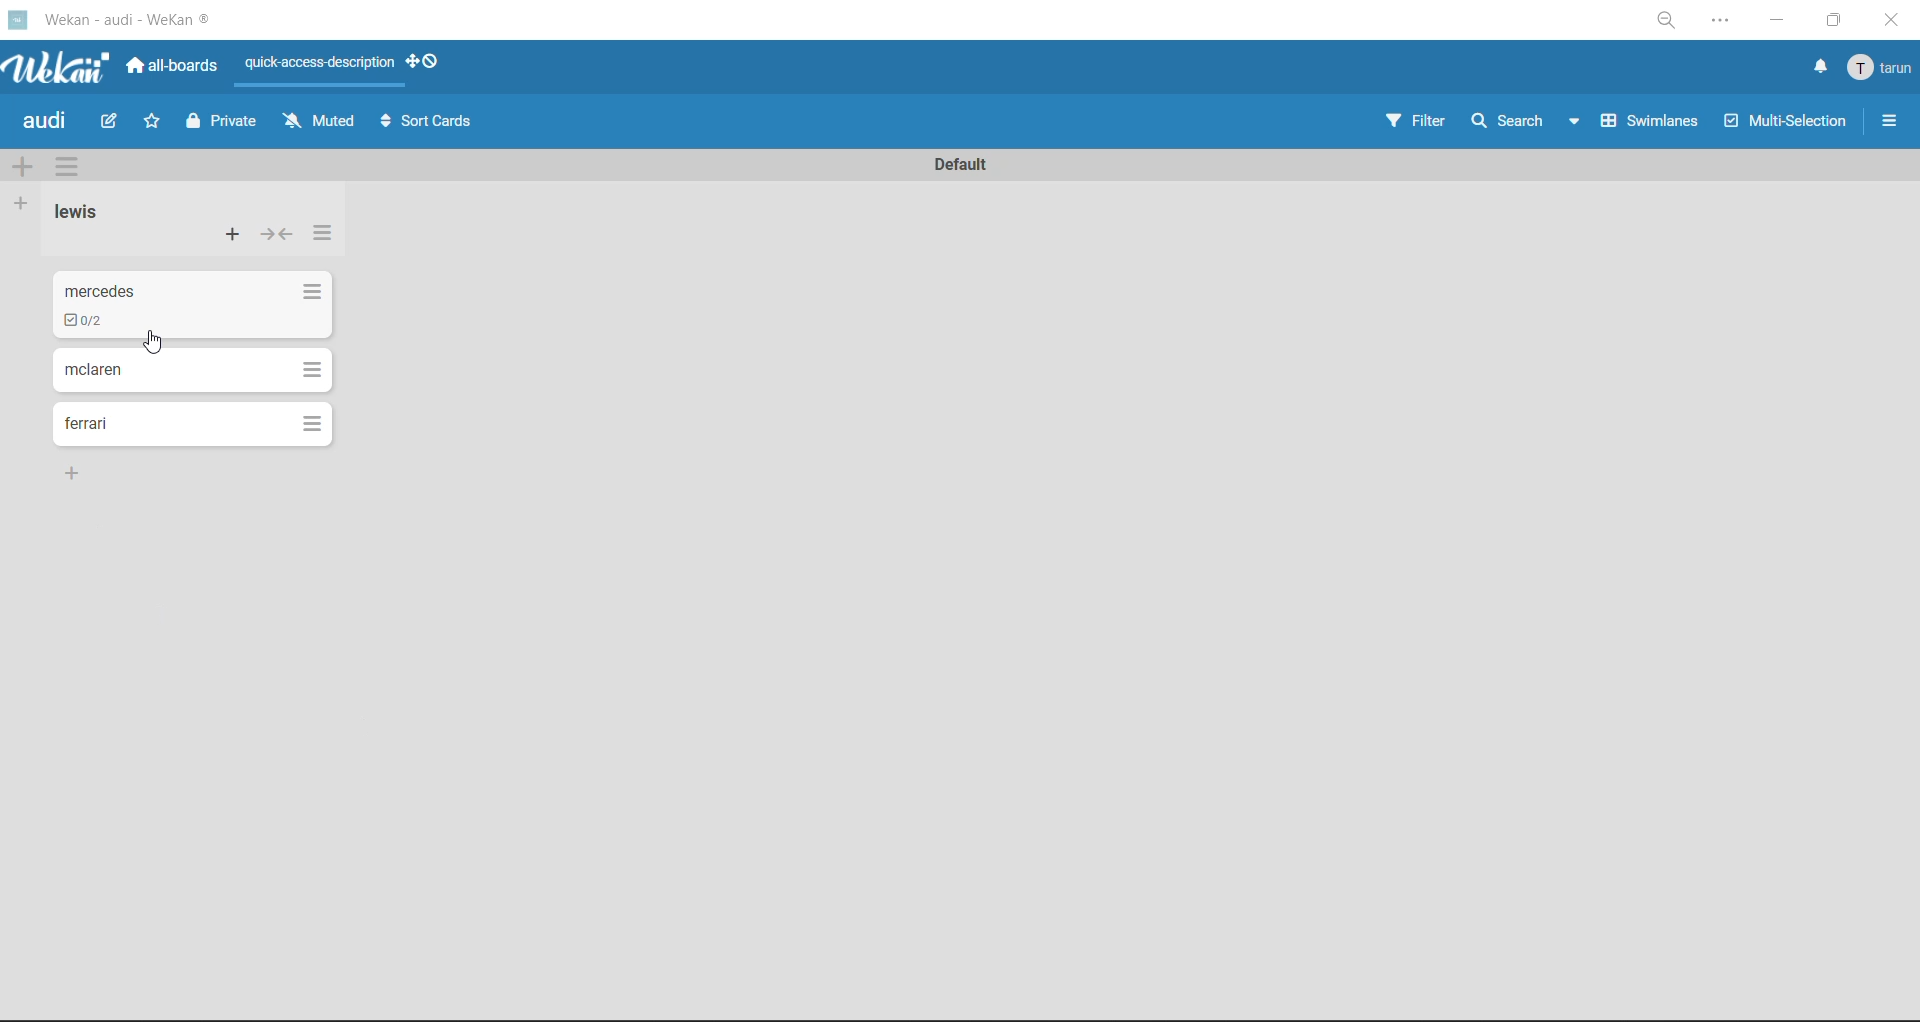 The image size is (1920, 1022). I want to click on private, so click(227, 123).